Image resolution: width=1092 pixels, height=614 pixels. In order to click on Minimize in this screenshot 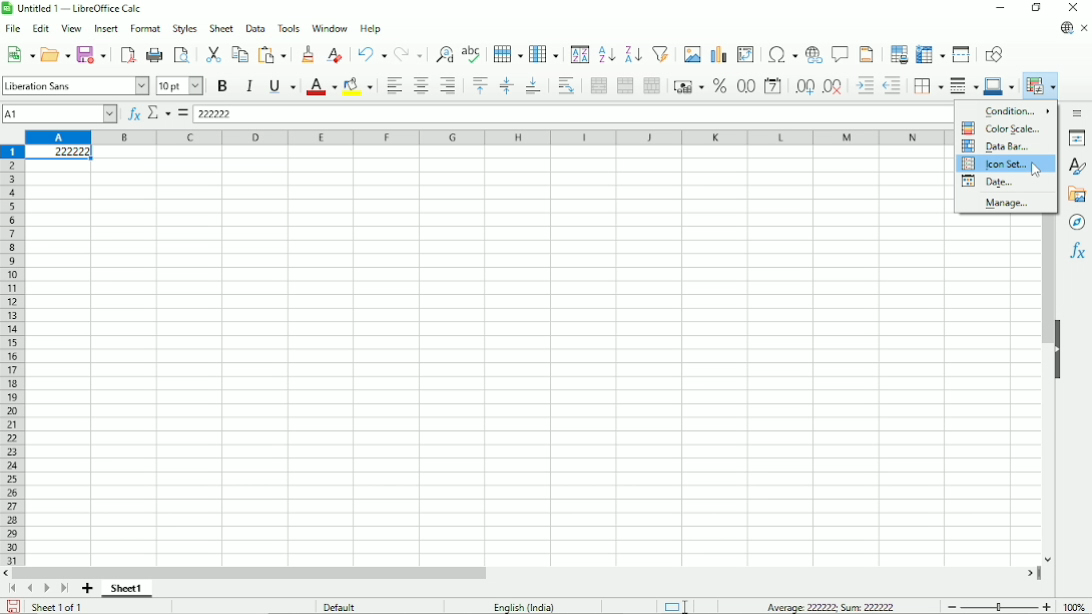, I will do `click(1000, 10)`.